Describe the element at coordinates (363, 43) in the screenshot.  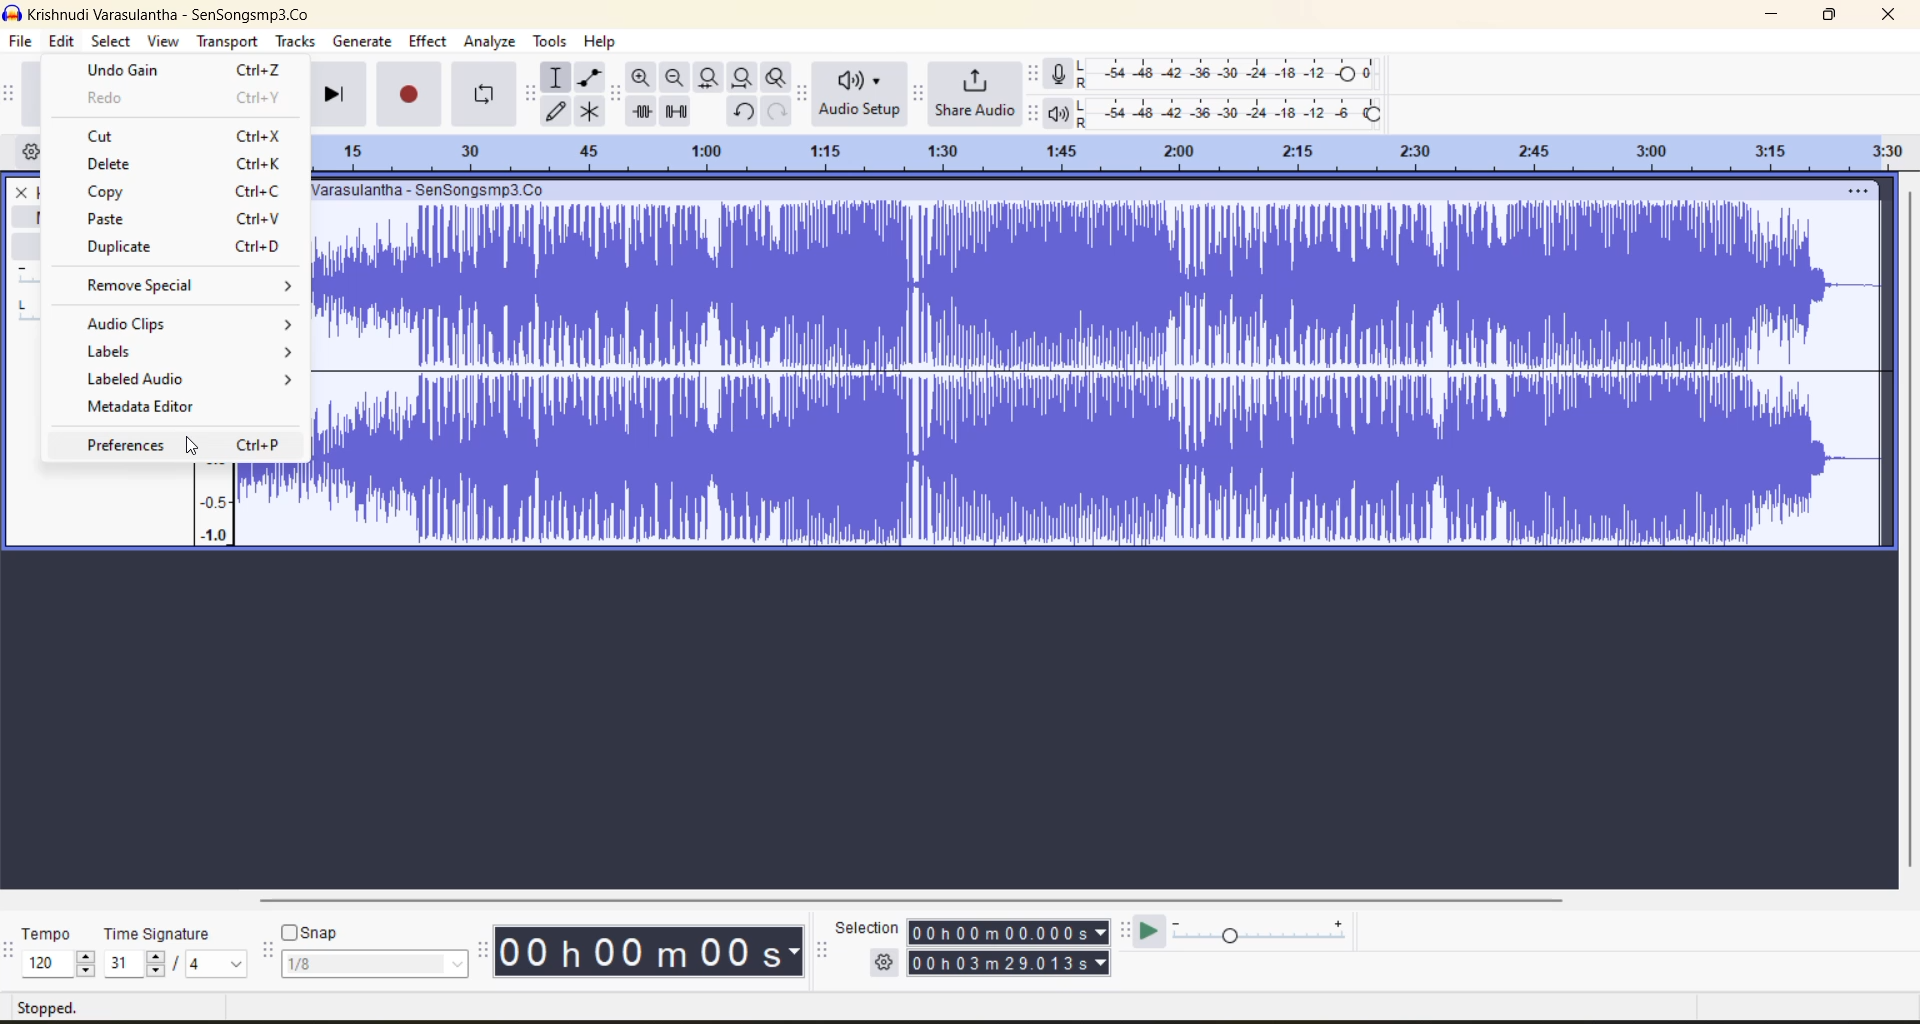
I see `generate` at that location.